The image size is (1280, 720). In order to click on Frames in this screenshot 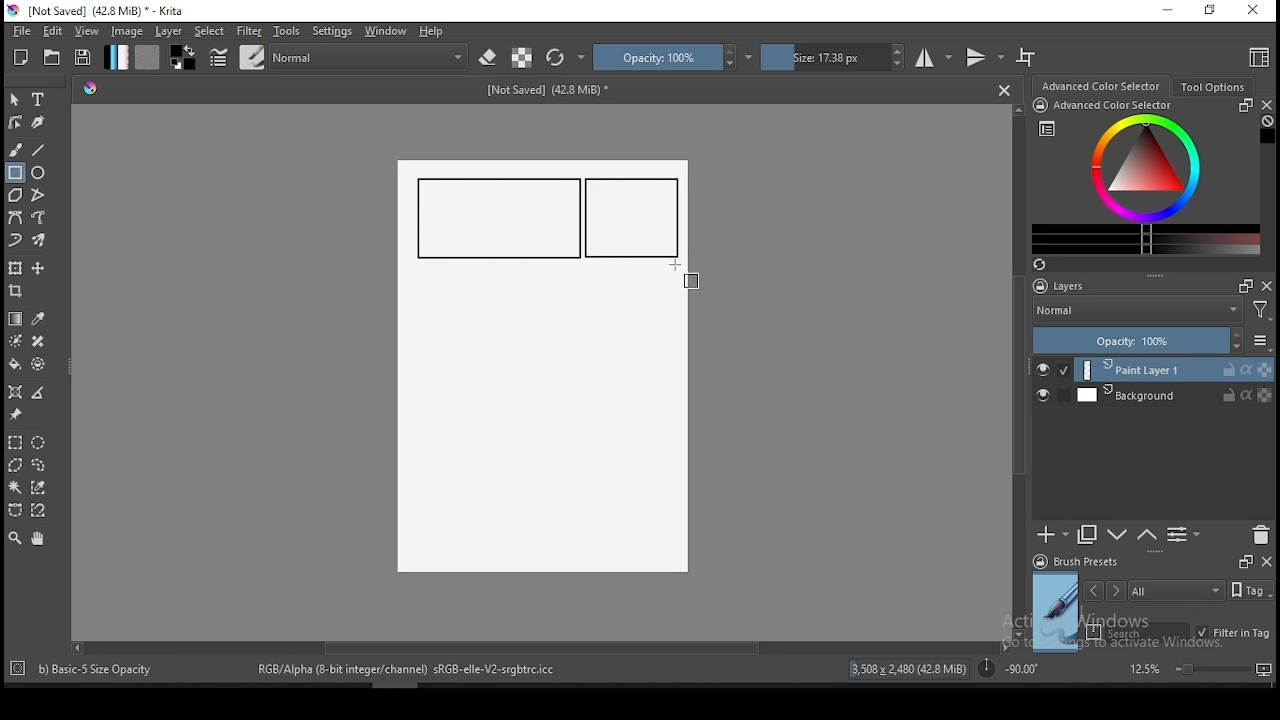, I will do `click(1240, 285)`.